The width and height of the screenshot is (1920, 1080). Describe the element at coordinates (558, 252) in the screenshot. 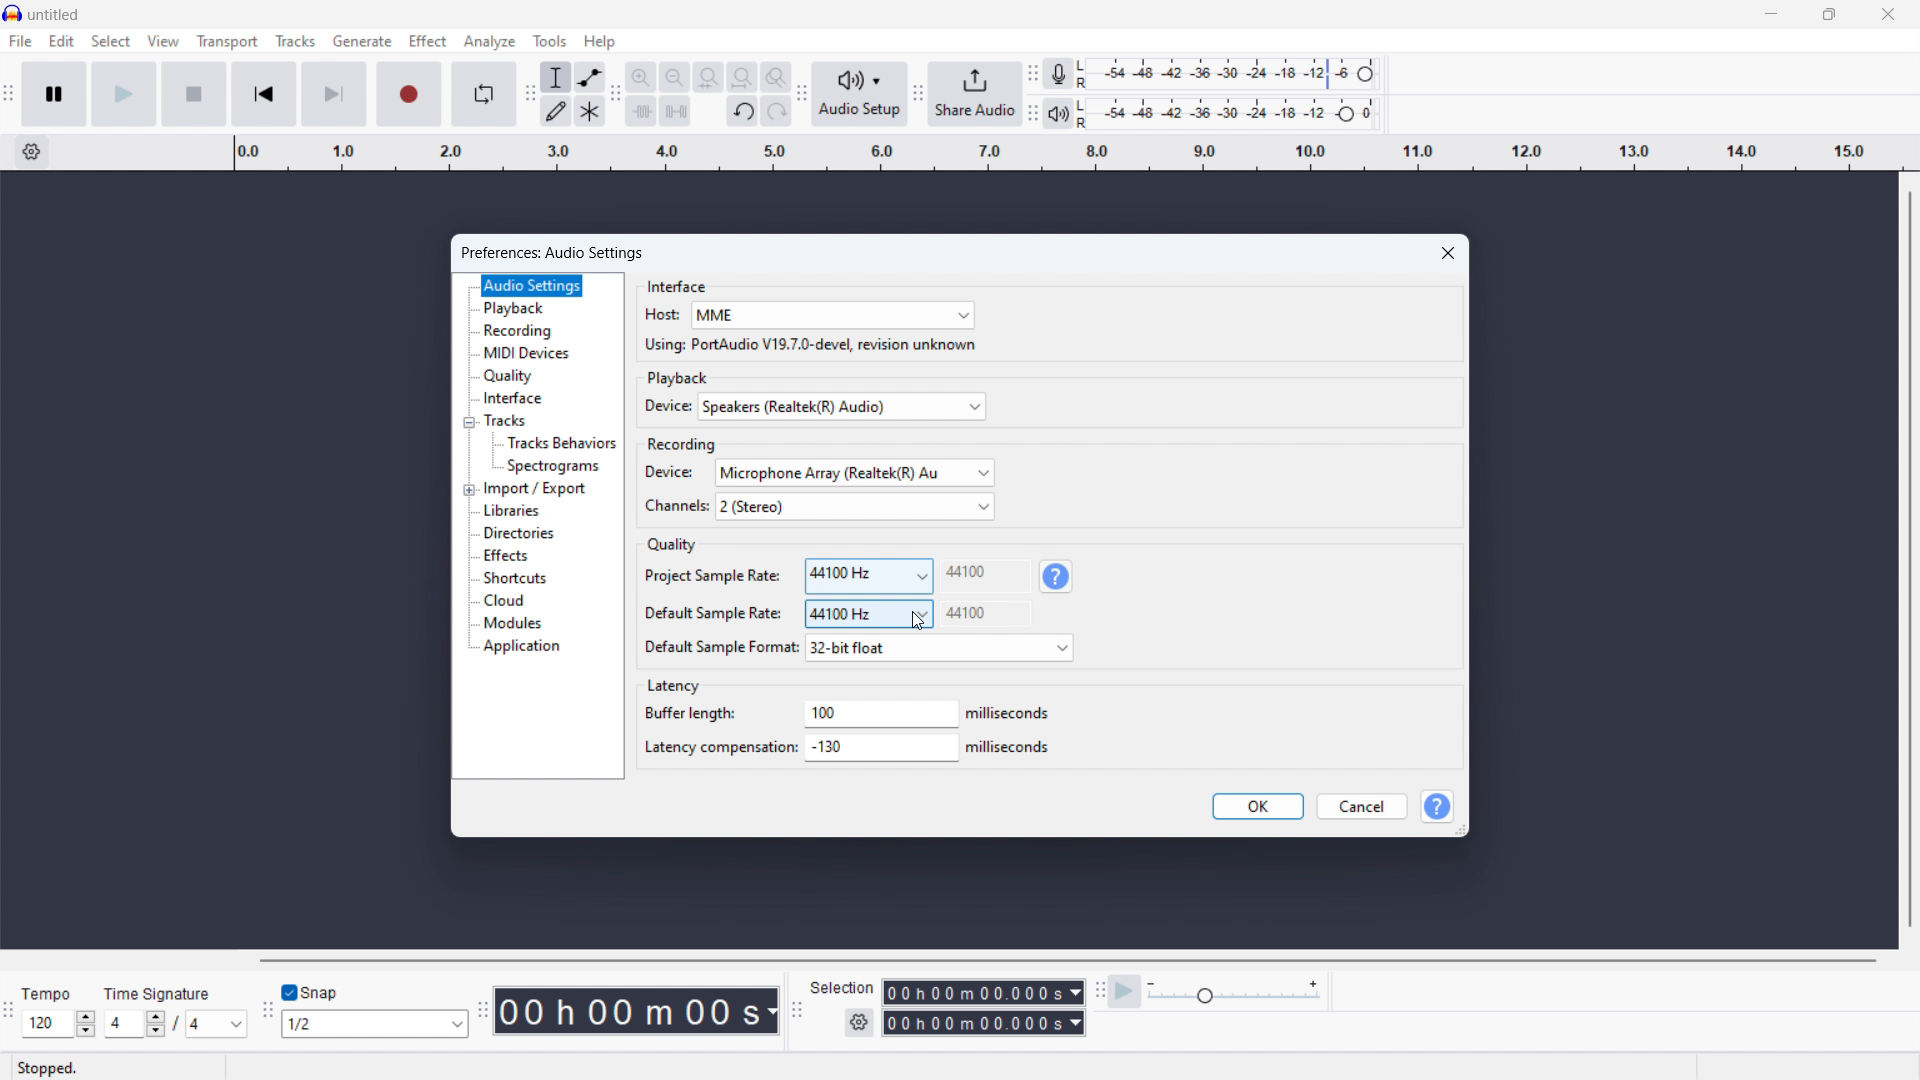

I see `preferences: audio settings` at that location.